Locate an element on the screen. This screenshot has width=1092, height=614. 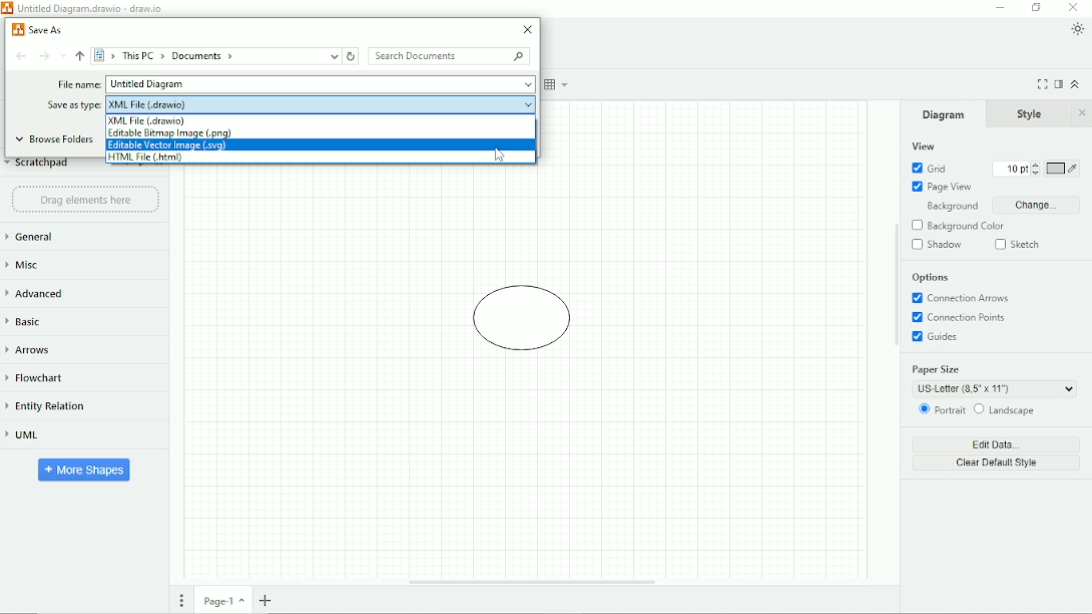
Portrait is located at coordinates (942, 411).